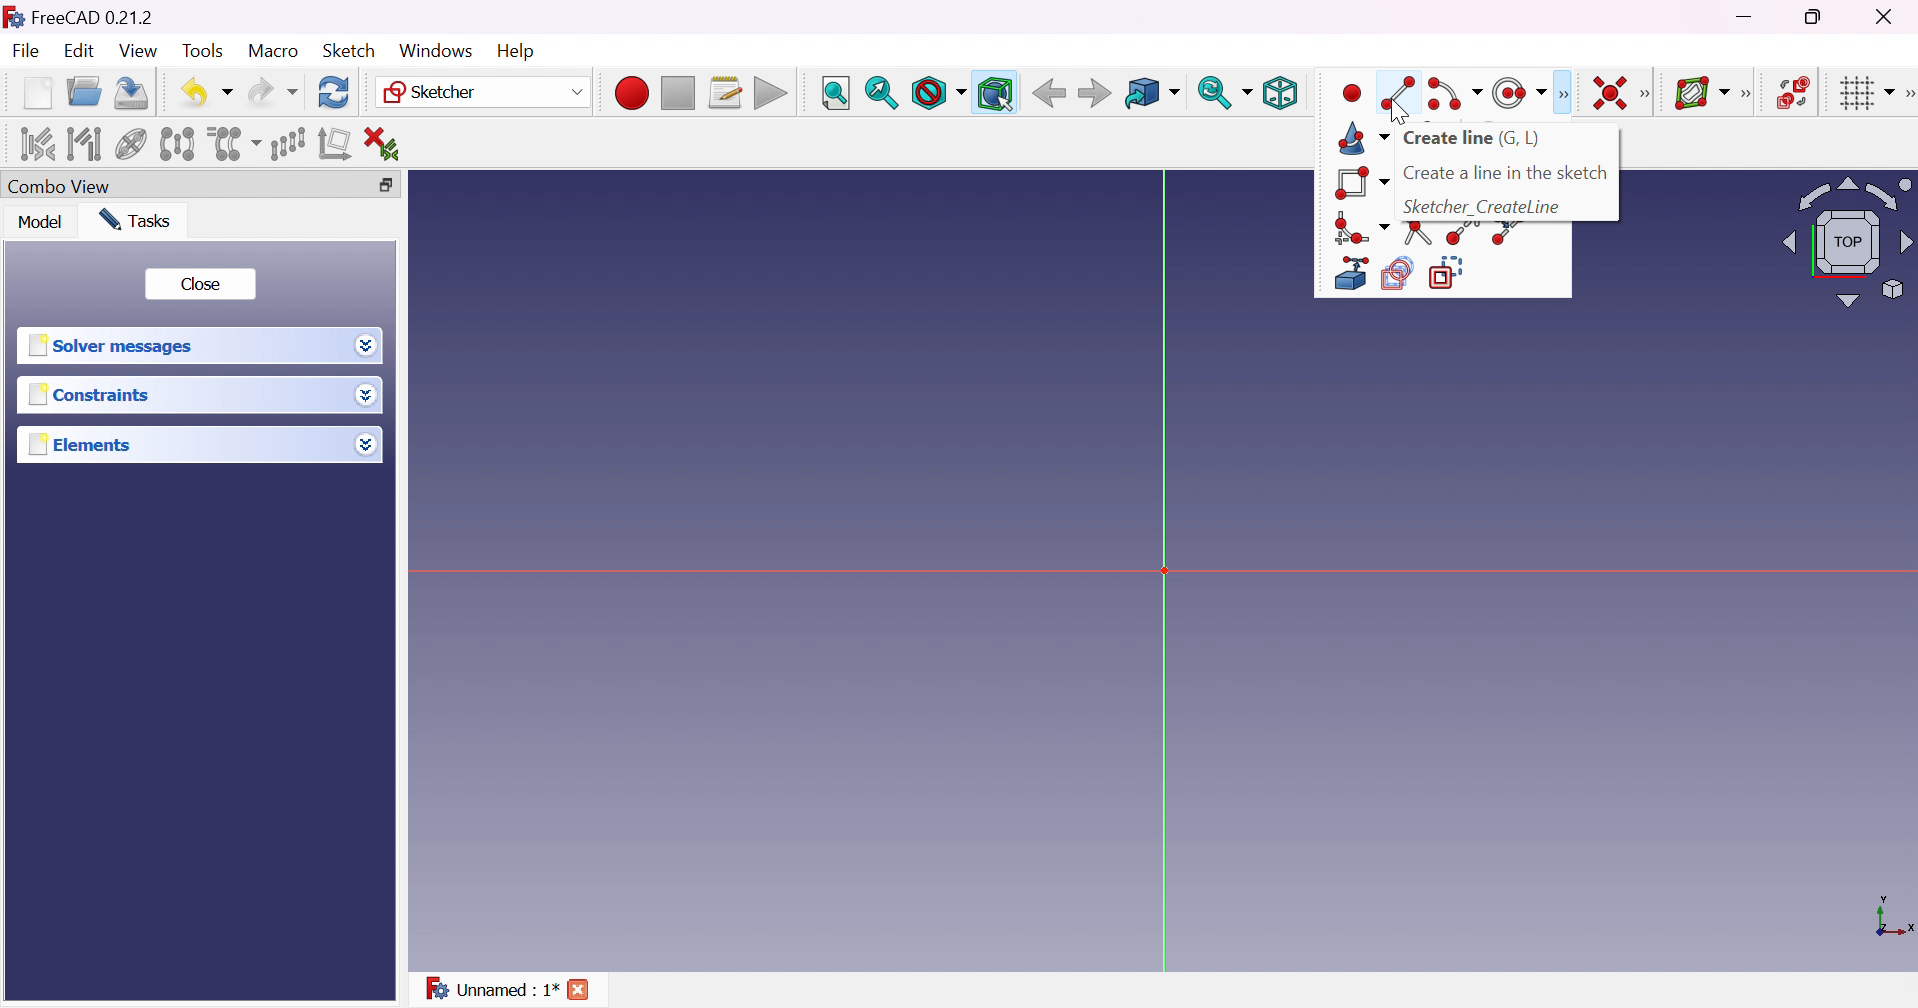  What do you see at coordinates (84, 144) in the screenshot?
I see `Select associated geometry` at bounding box center [84, 144].